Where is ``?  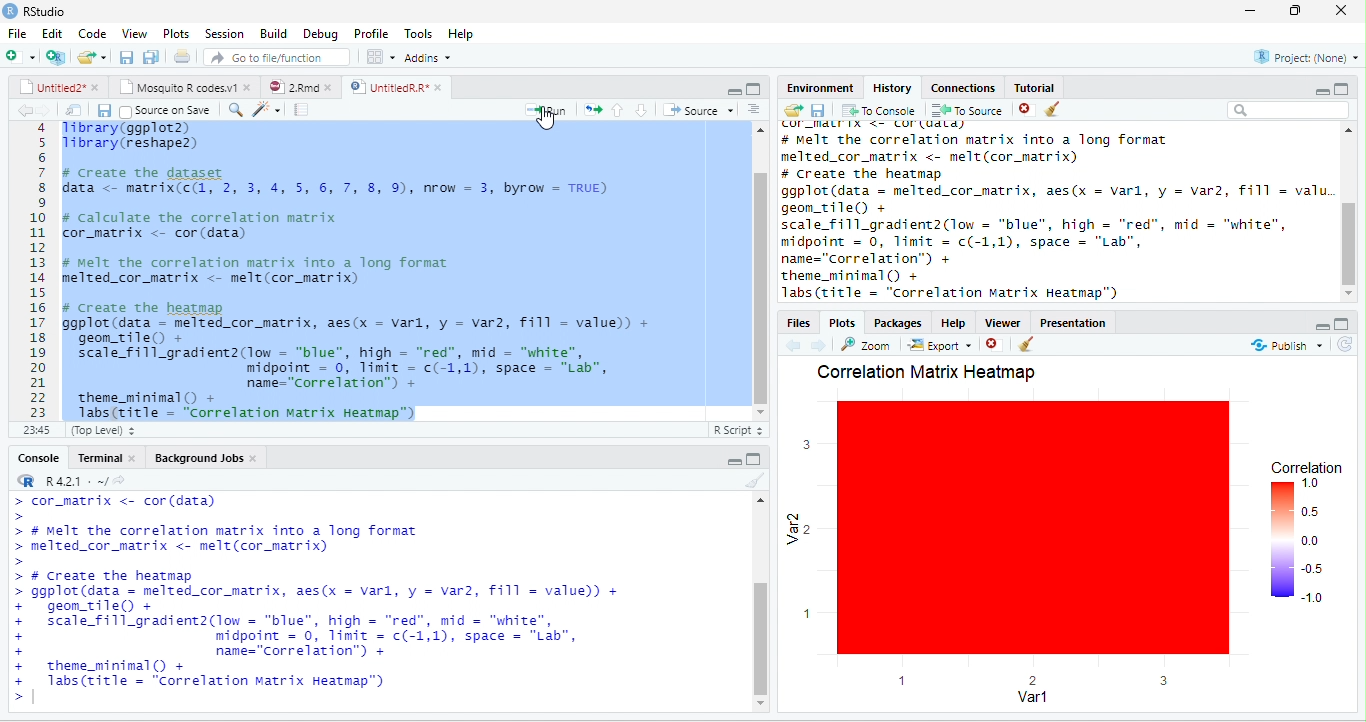  is located at coordinates (1305, 323).